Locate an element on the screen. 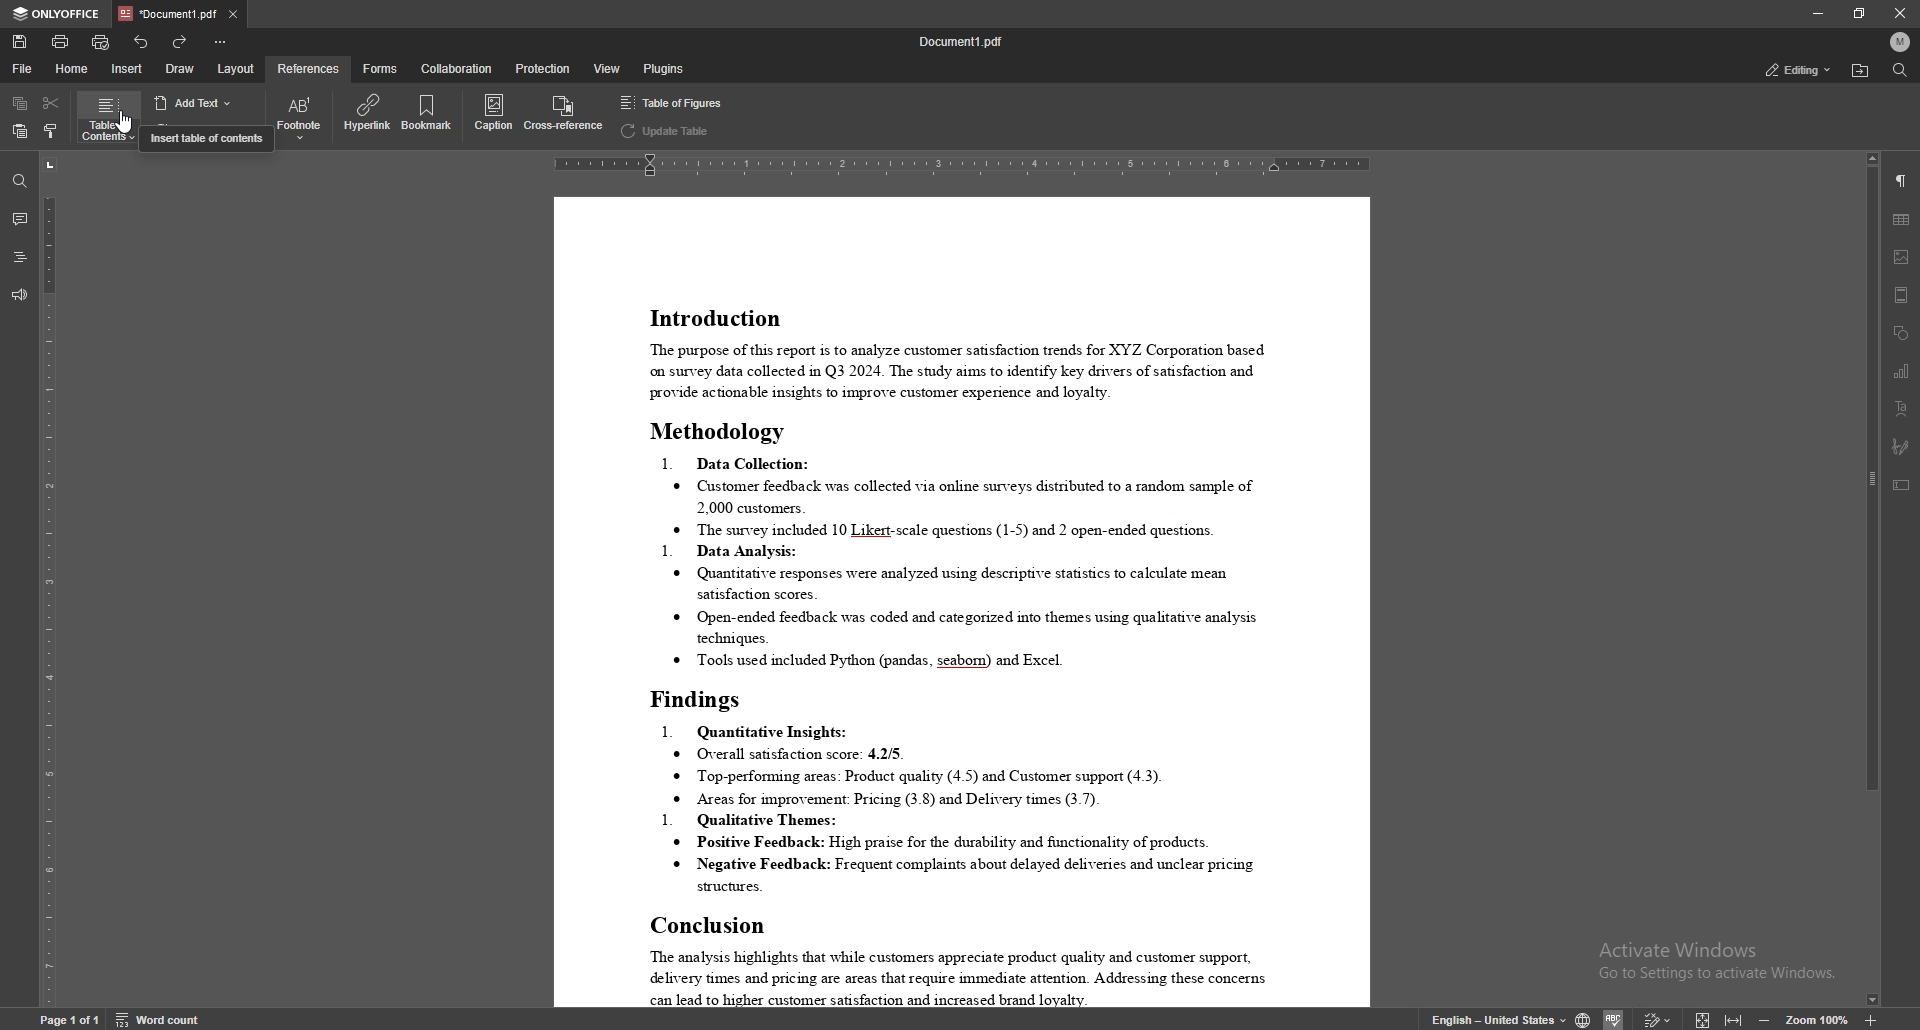  cursor description is located at coordinates (207, 138).